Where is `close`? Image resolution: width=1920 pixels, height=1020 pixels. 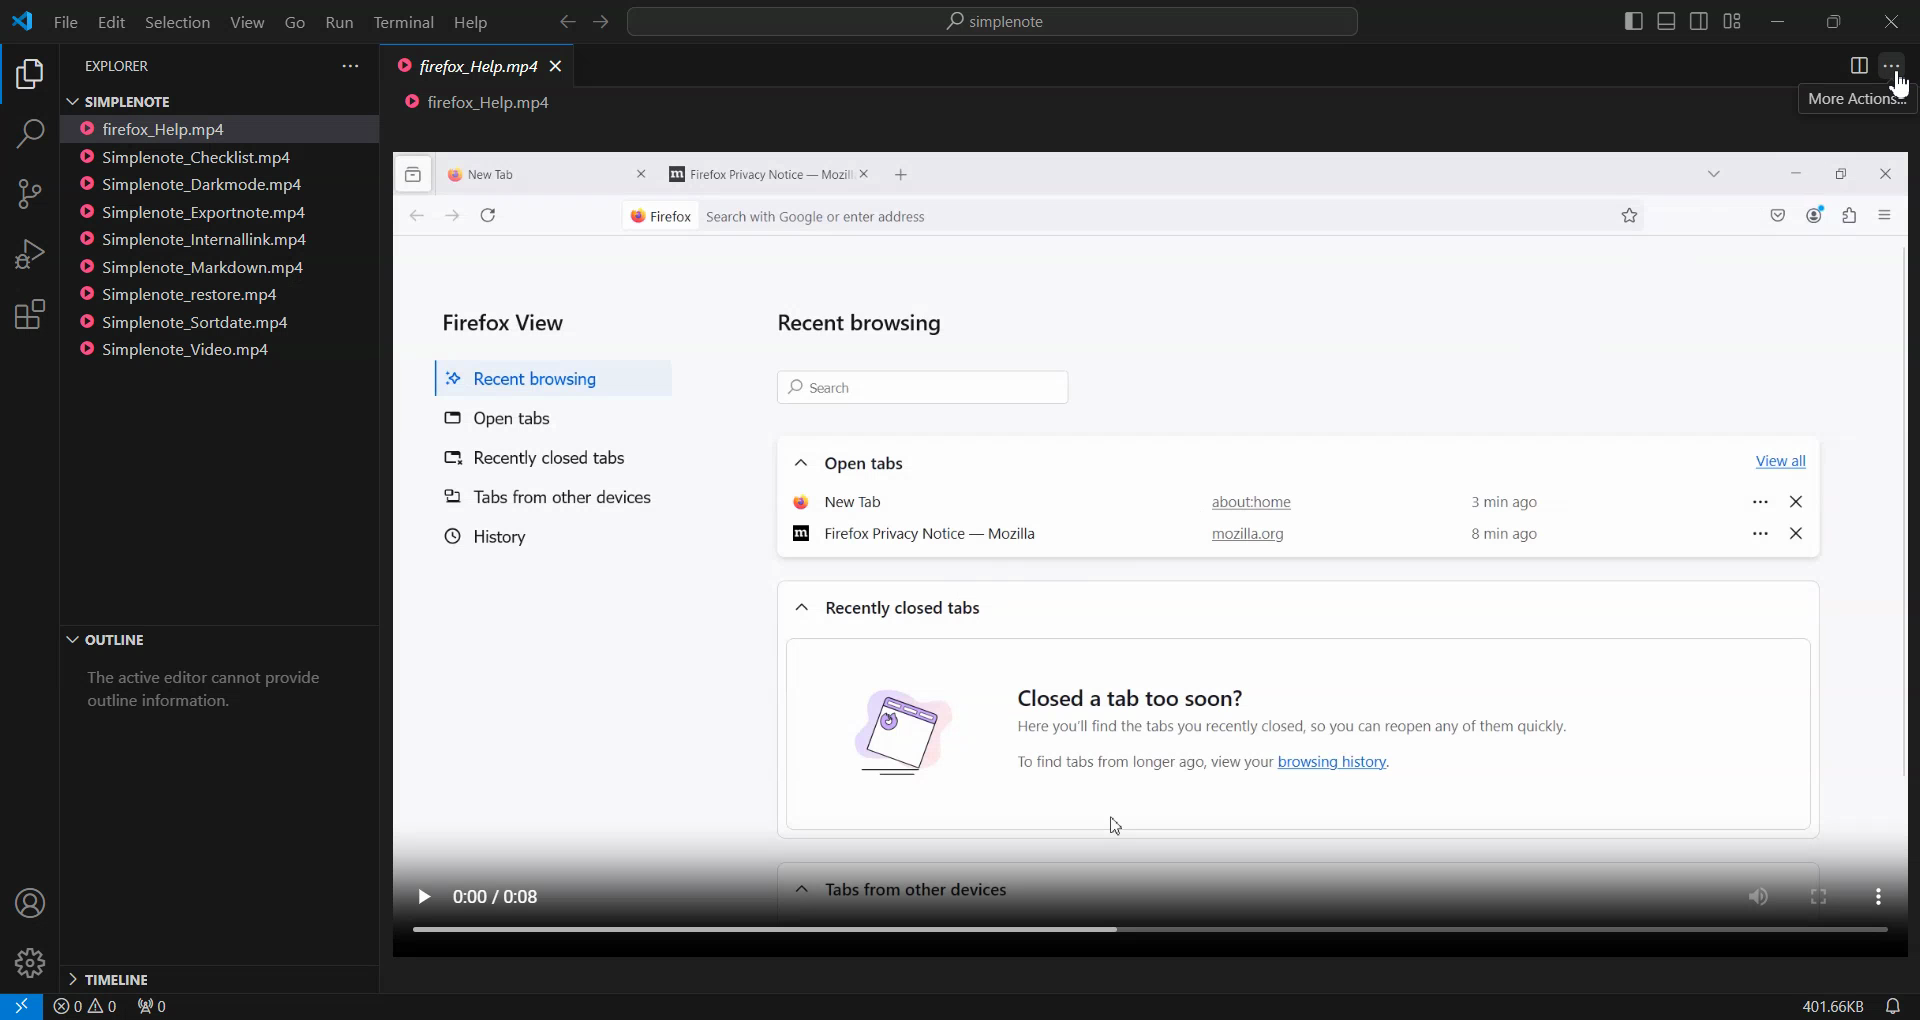
close is located at coordinates (1799, 532).